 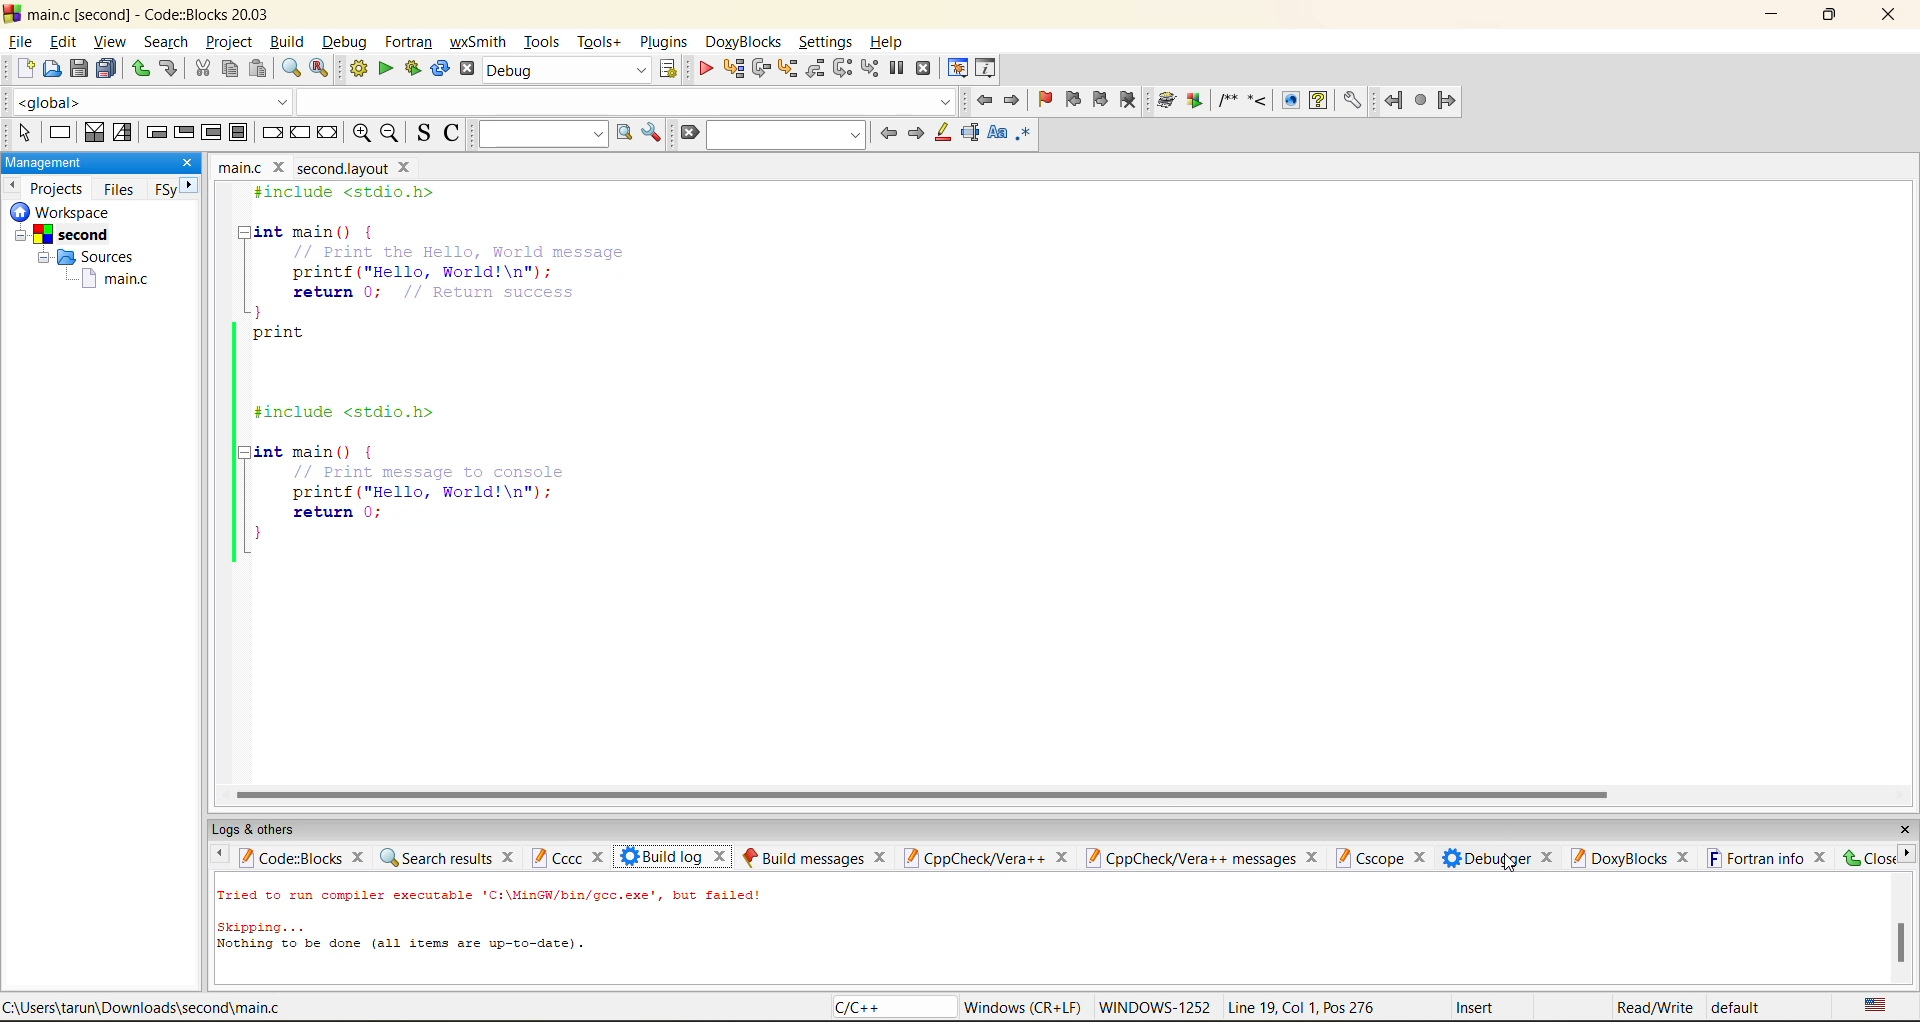 I want to click on selected text, so click(x=972, y=134).